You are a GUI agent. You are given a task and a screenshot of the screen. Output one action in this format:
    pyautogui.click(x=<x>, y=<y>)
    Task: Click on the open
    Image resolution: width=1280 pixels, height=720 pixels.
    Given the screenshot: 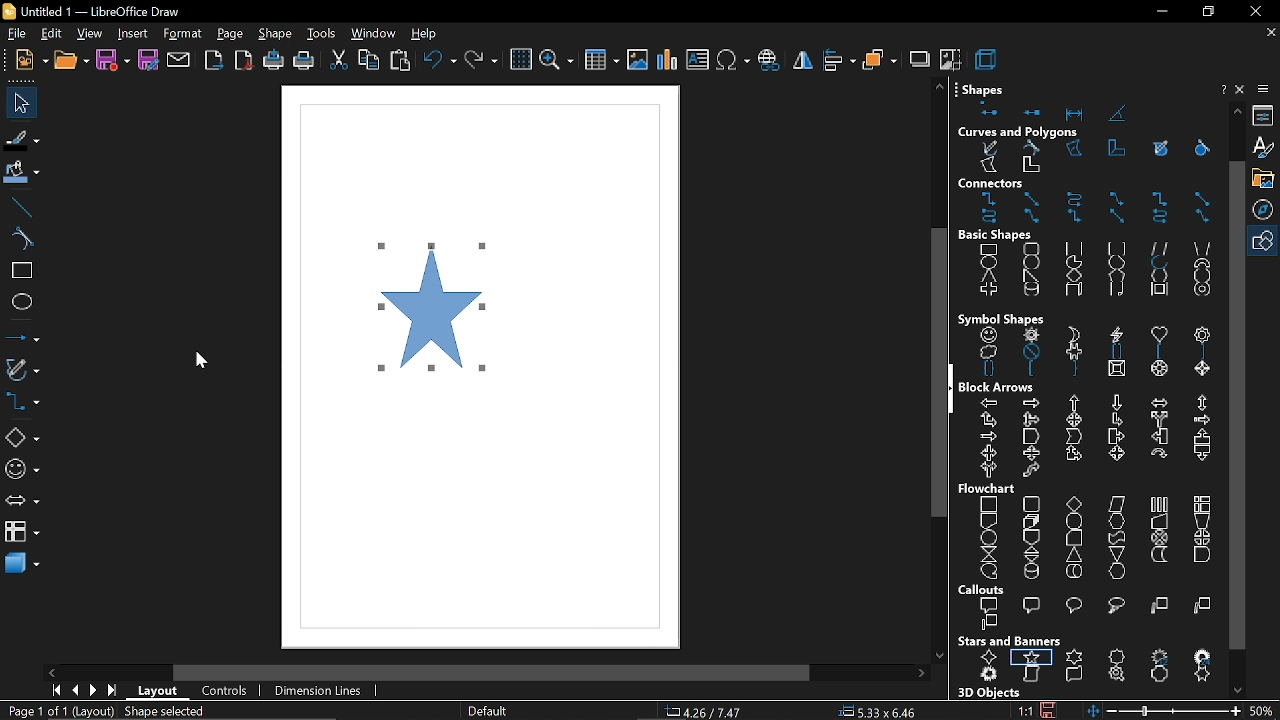 What is the action you would take?
    pyautogui.click(x=70, y=61)
    